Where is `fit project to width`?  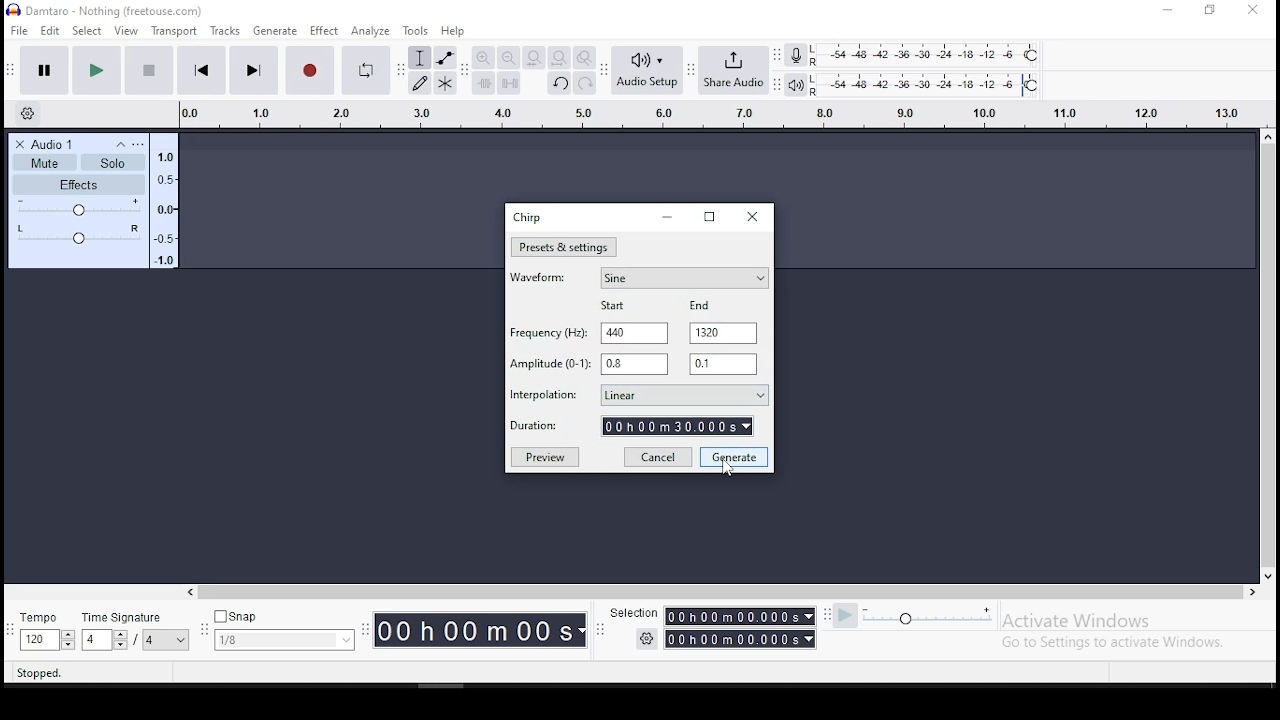 fit project to width is located at coordinates (534, 57).